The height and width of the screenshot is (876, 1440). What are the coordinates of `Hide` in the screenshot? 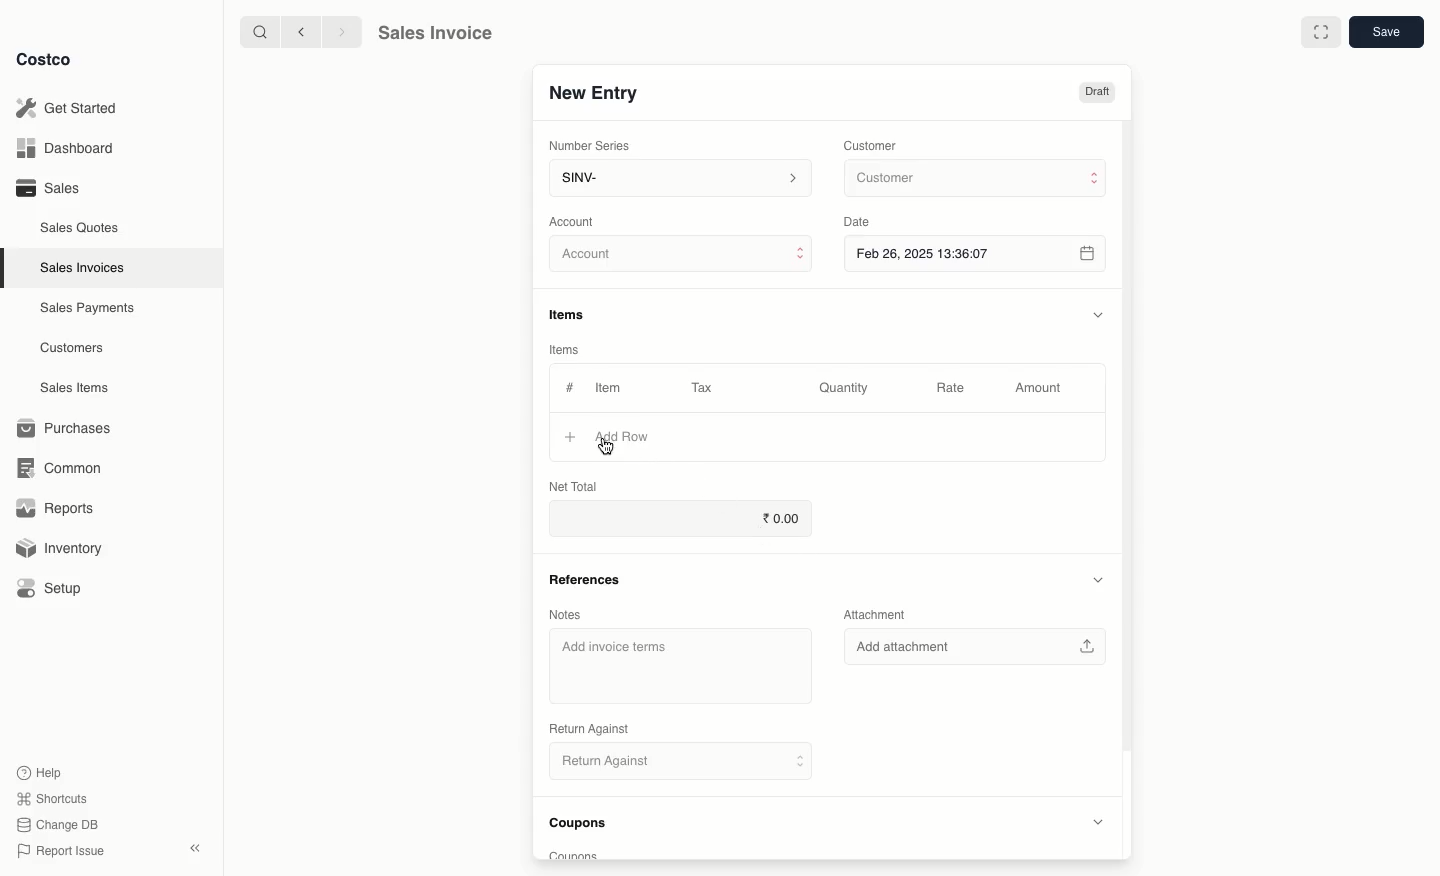 It's located at (1100, 579).